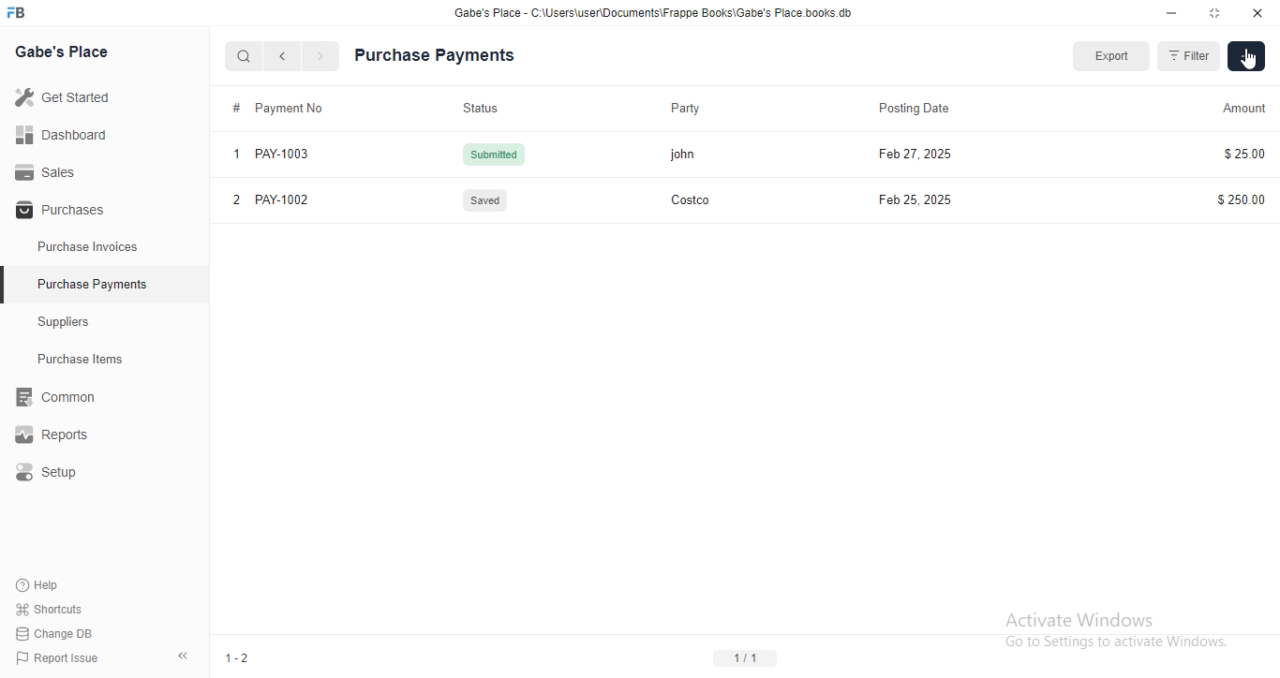 This screenshot has width=1280, height=678. What do you see at coordinates (290, 154) in the screenshot?
I see `PAY-1003` at bounding box center [290, 154].